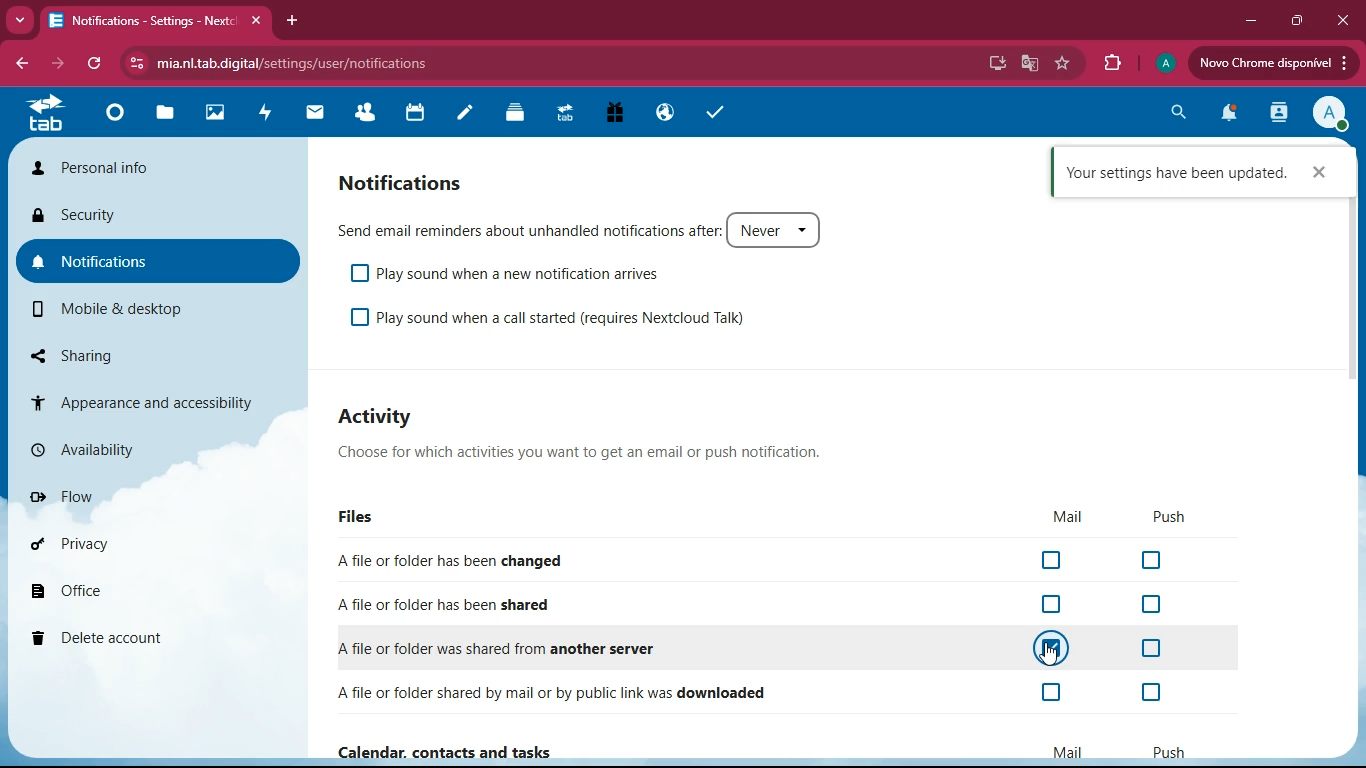 This screenshot has width=1366, height=768. What do you see at coordinates (514, 272) in the screenshot?
I see `play sound` at bounding box center [514, 272].